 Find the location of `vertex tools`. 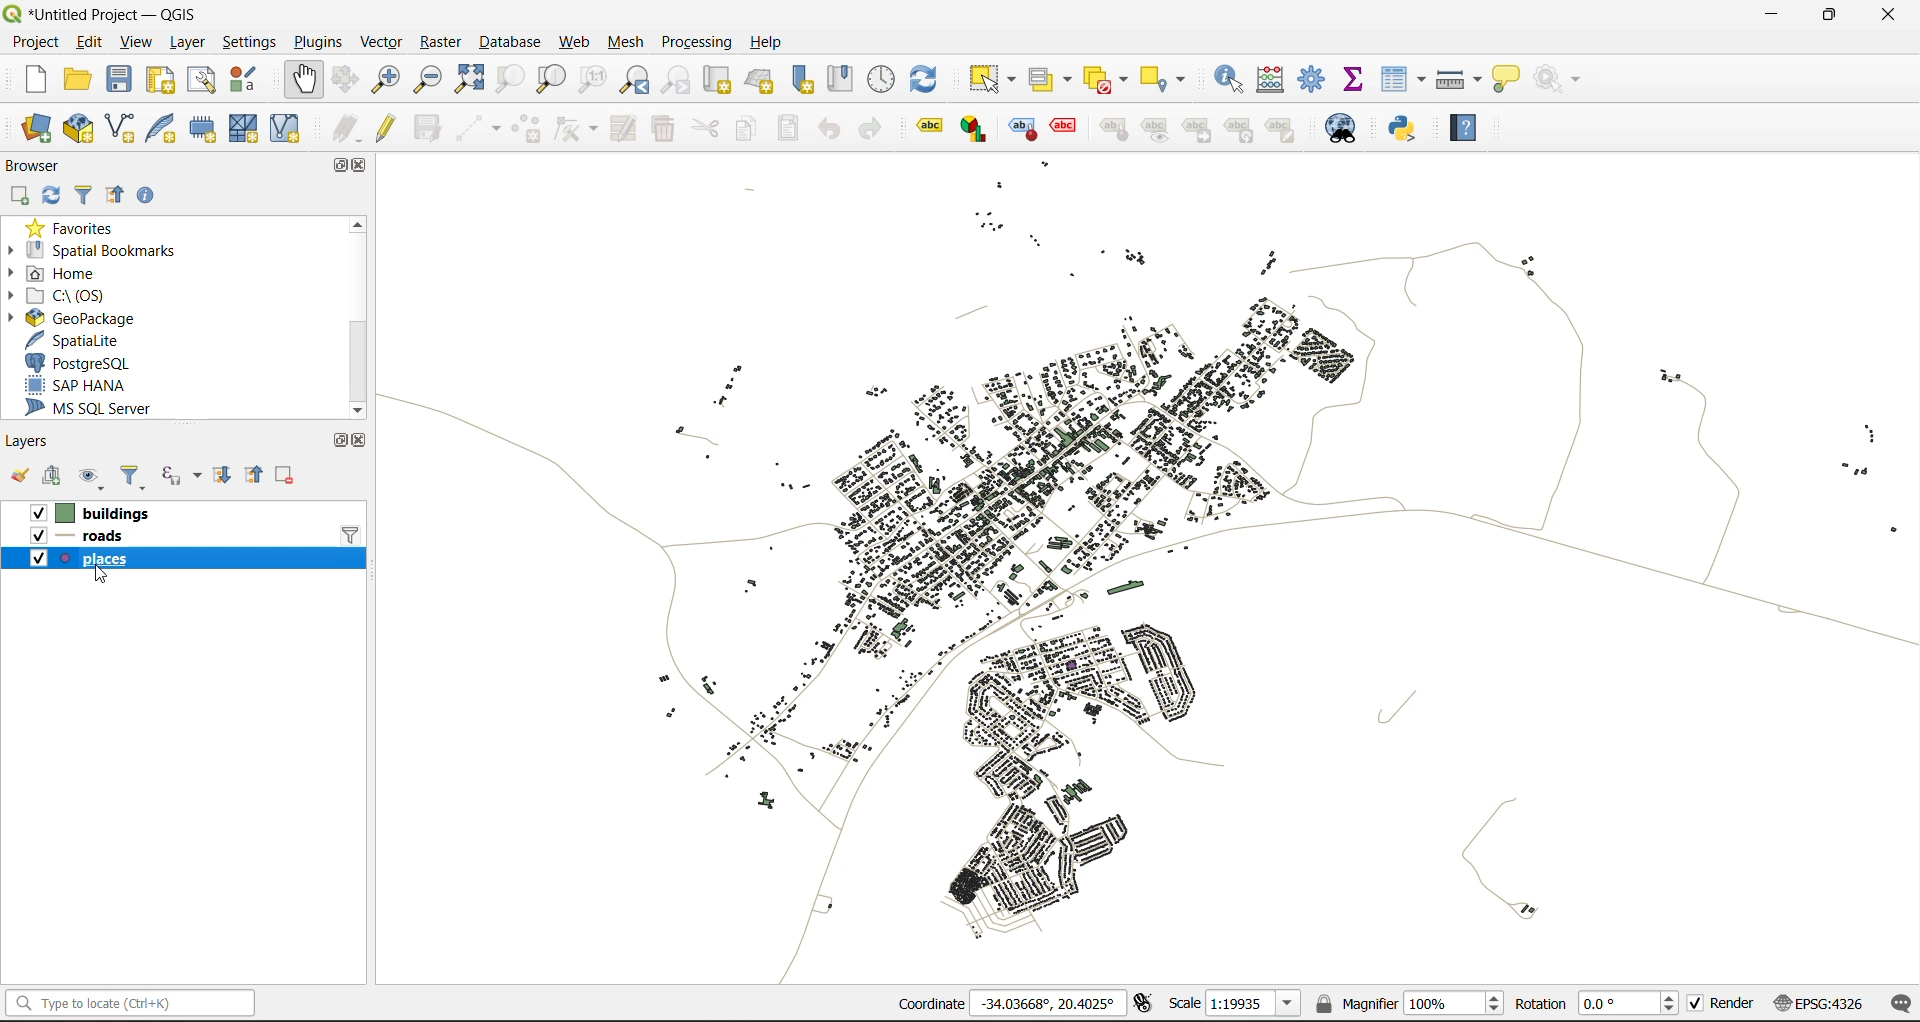

vertex tools is located at coordinates (577, 128).